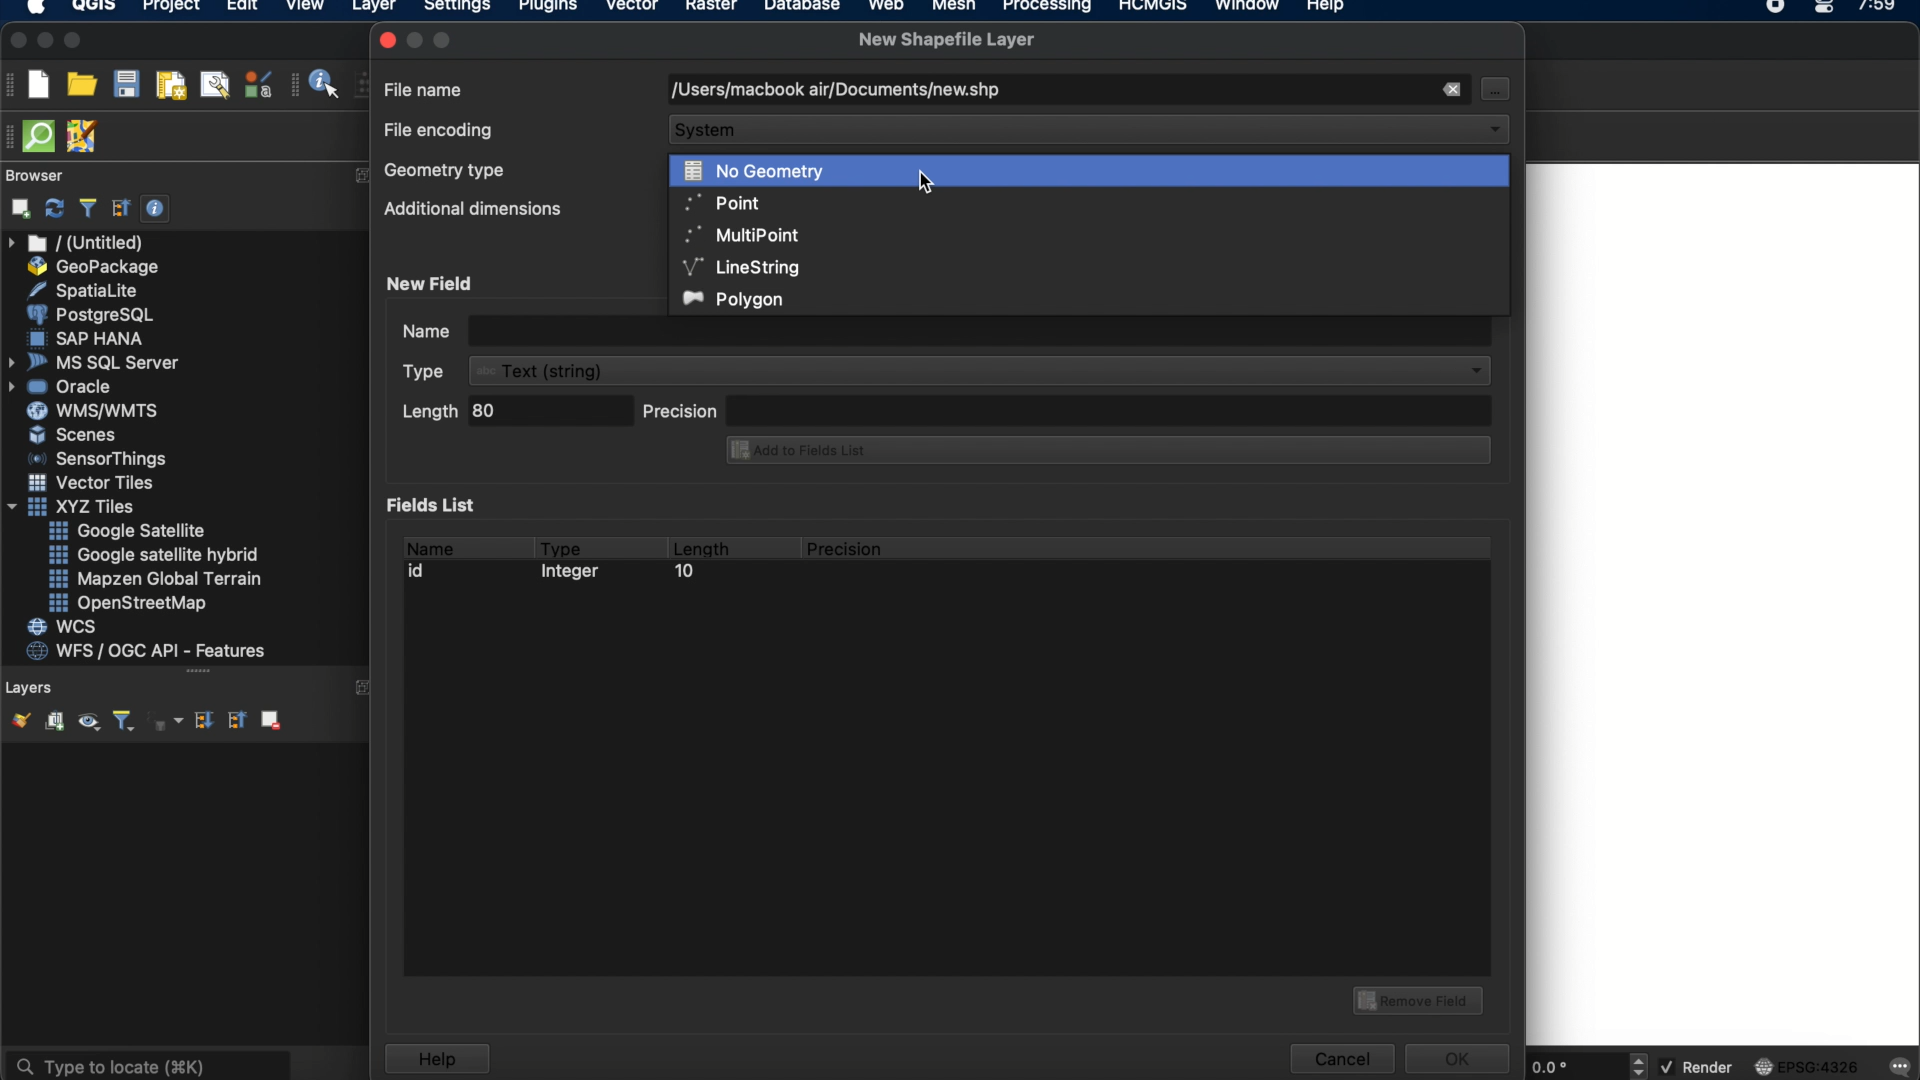 This screenshot has width=1920, height=1080. What do you see at coordinates (440, 131) in the screenshot?
I see `File encoding` at bounding box center [440, 131].